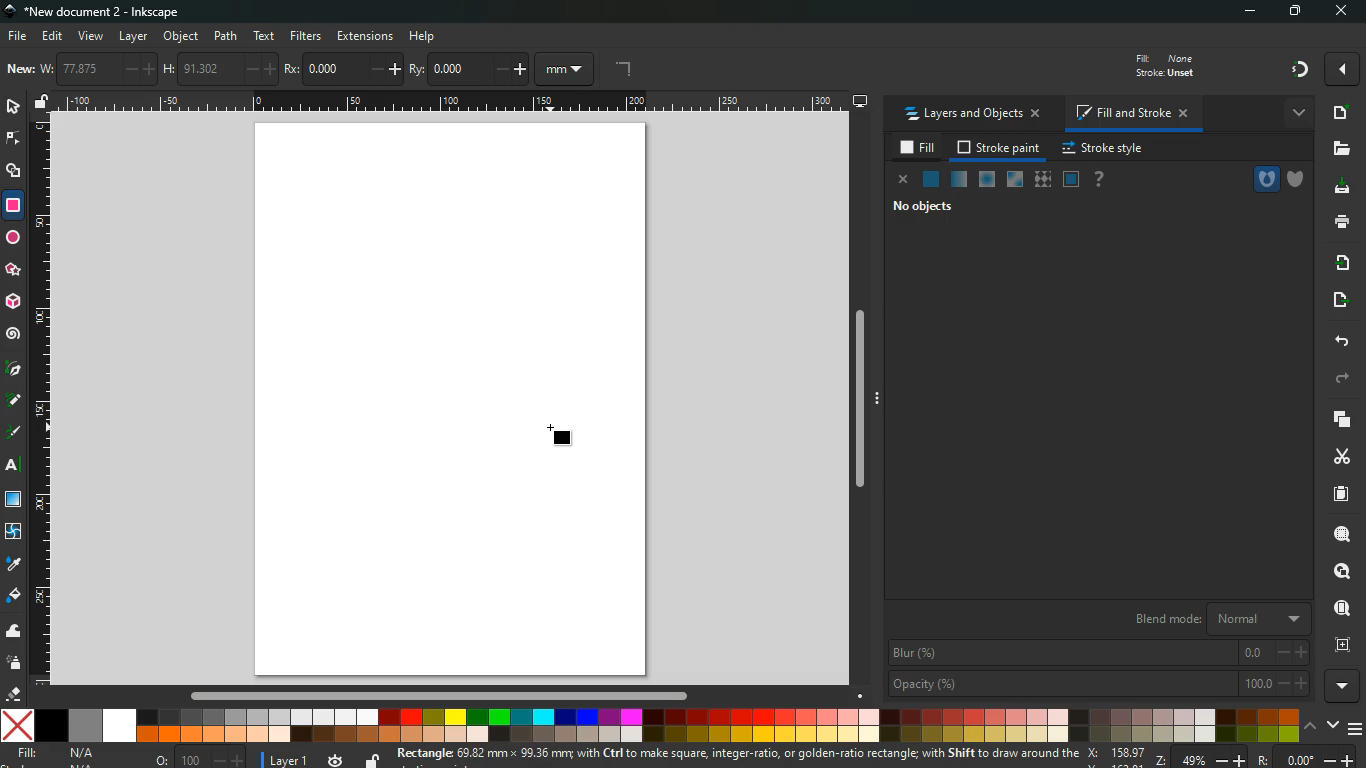 Image resolution: width=1366 pixels, height=768 pixels. Describe the element at coordinates (636, 70) in the screenshot. I see `angle` at that location.